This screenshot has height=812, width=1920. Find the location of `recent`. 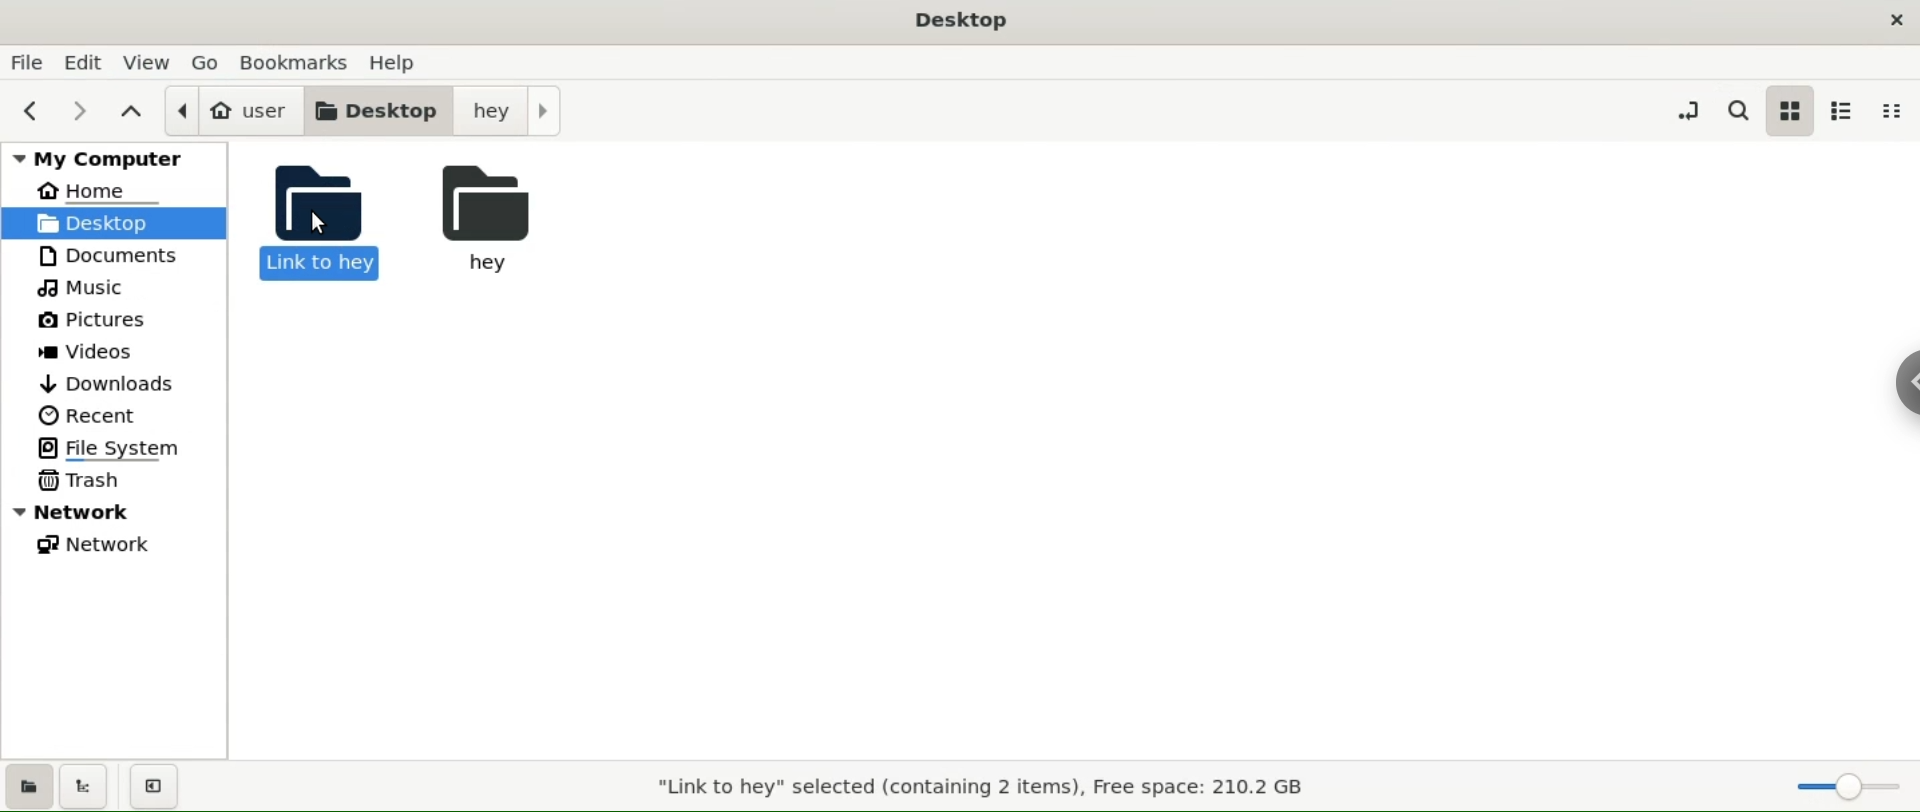

recent is located at coordinates (87, 417).